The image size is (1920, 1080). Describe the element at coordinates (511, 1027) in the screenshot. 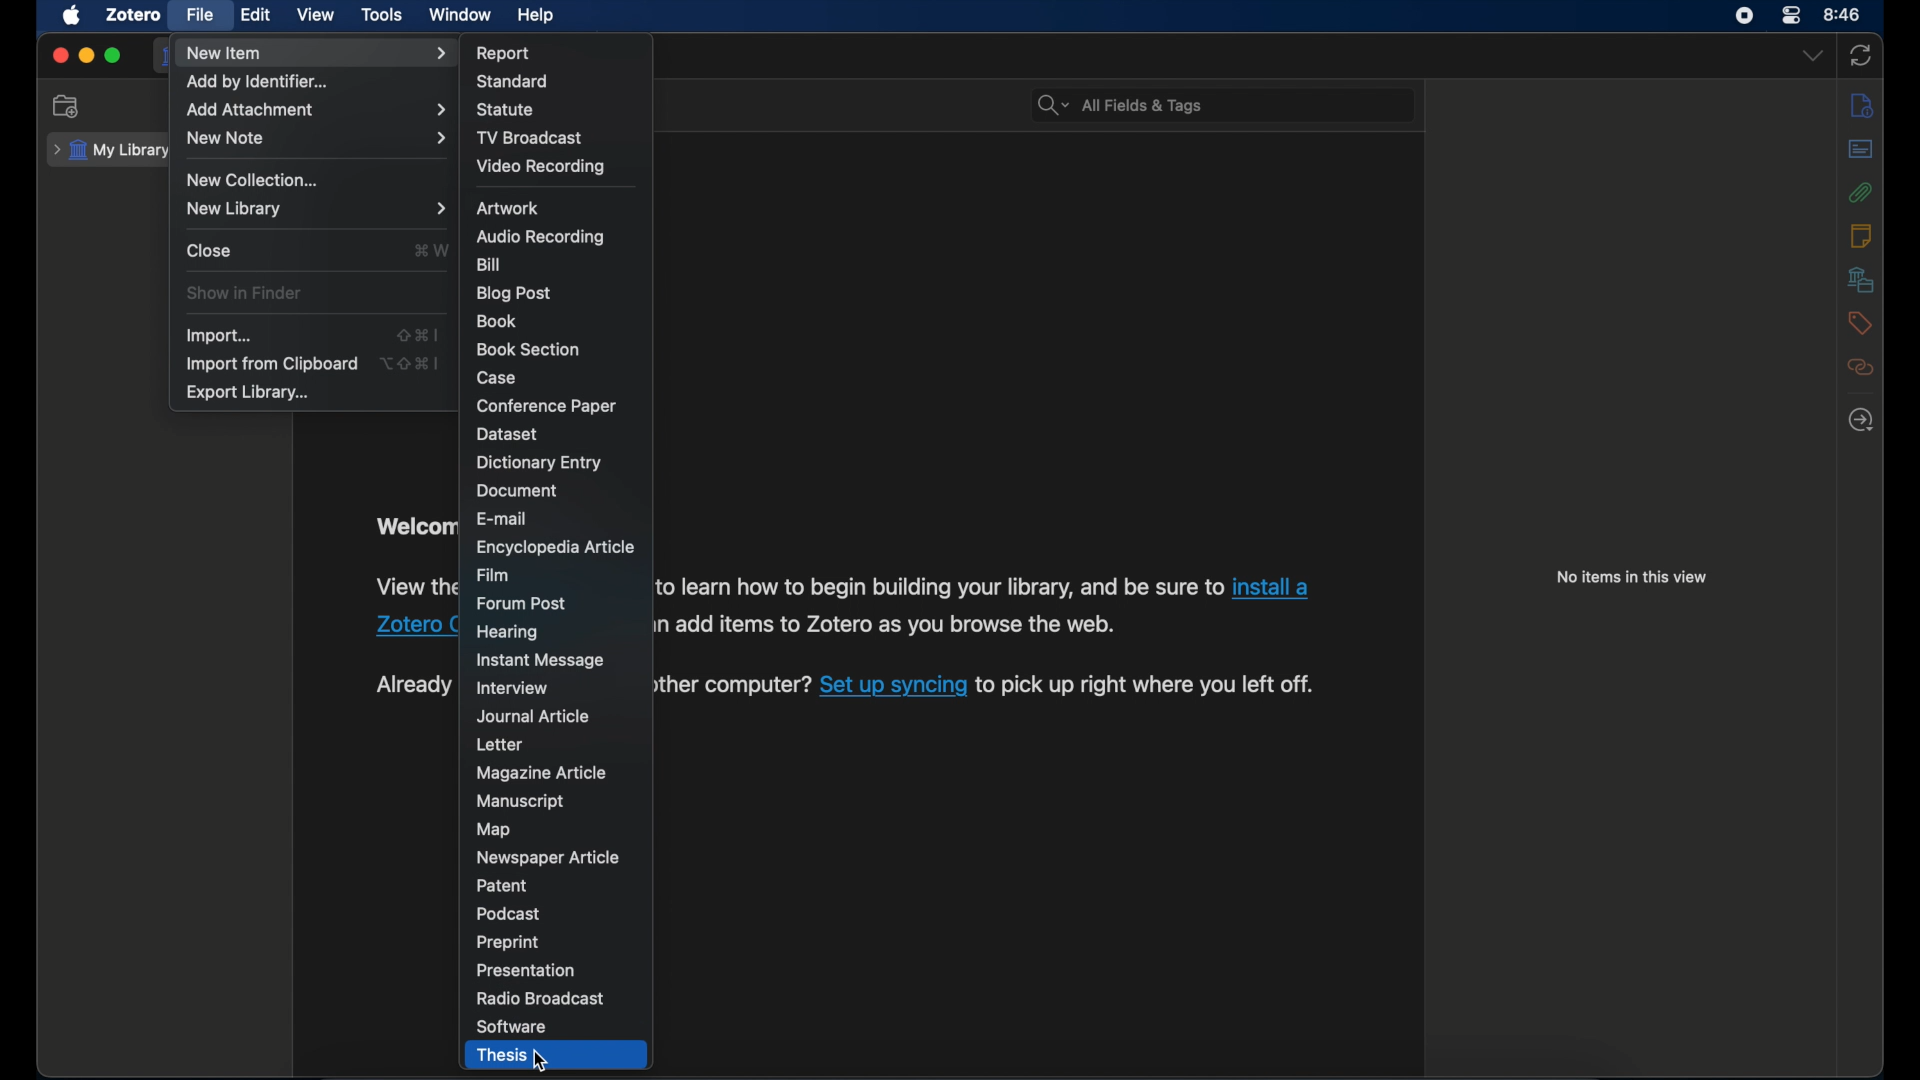

I see `software` at that location.